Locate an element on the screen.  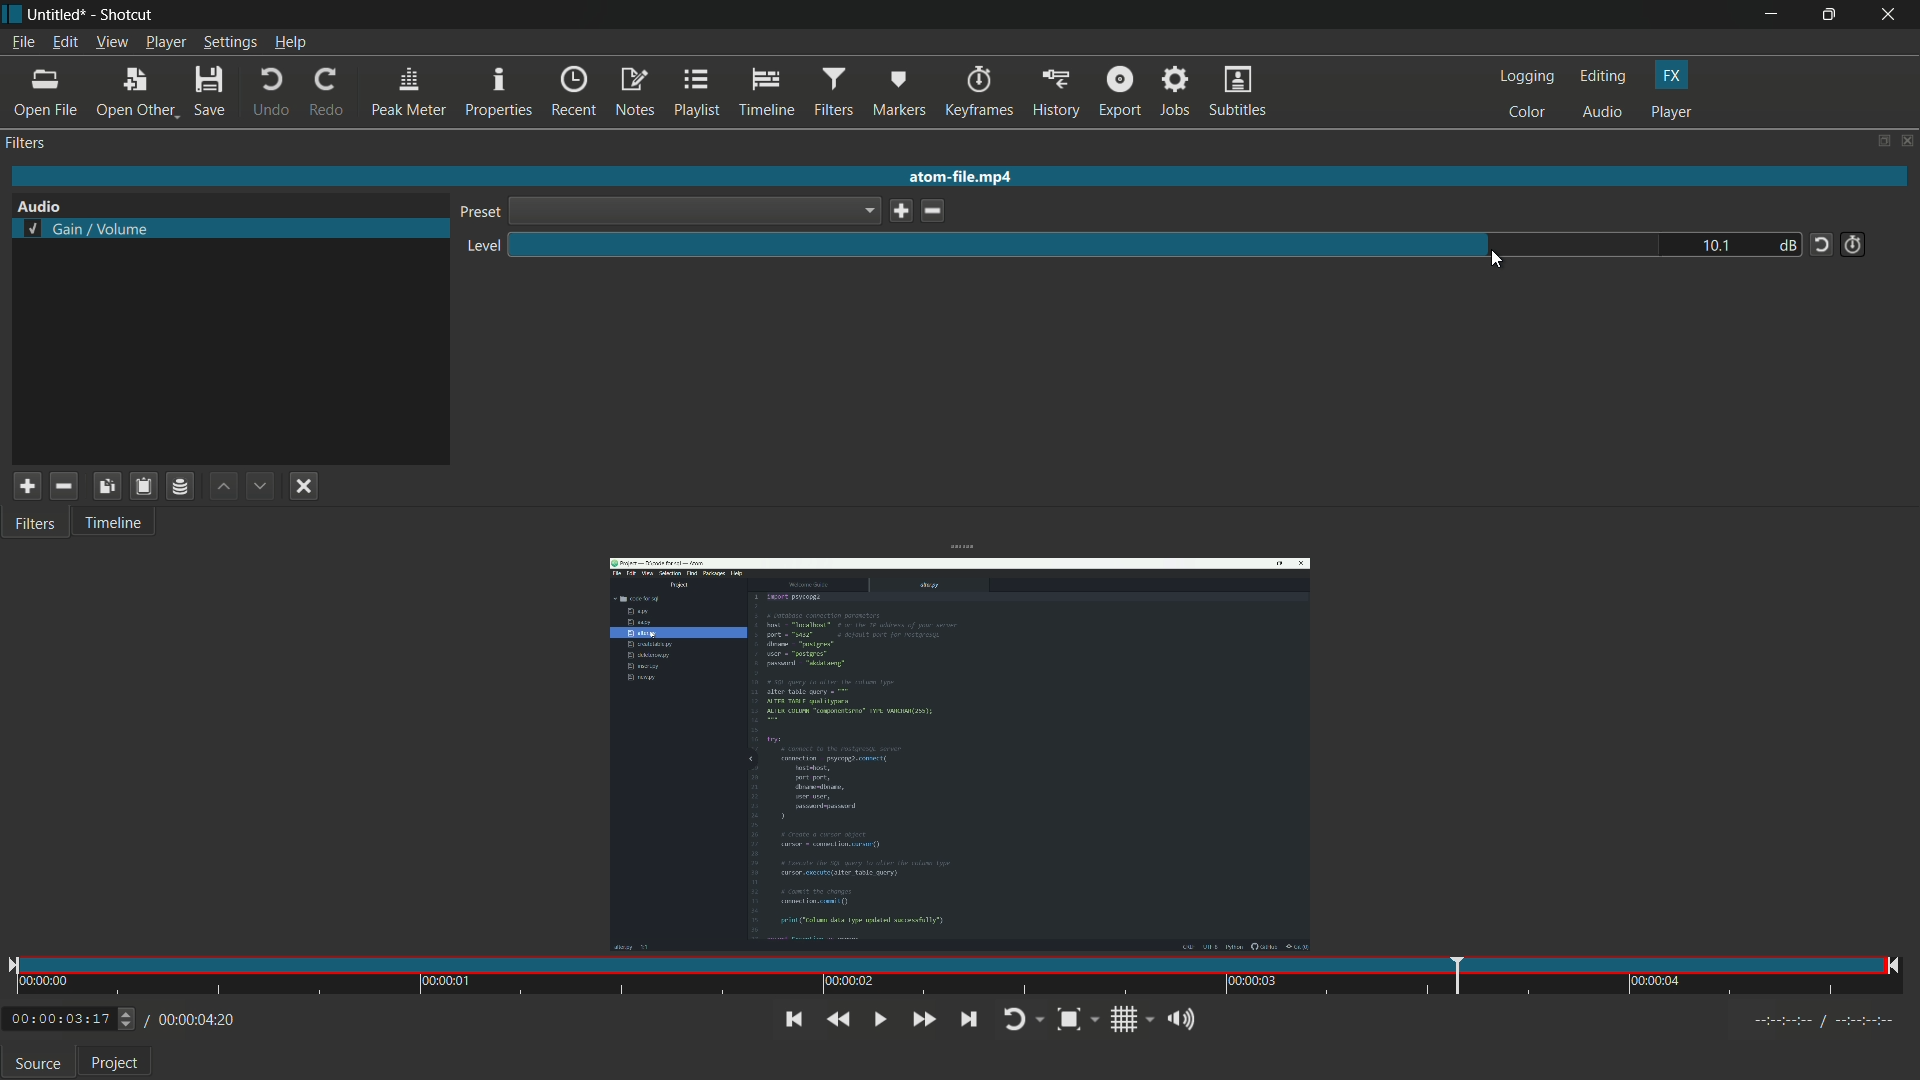
edit menu is located at coordinates (65, 43).